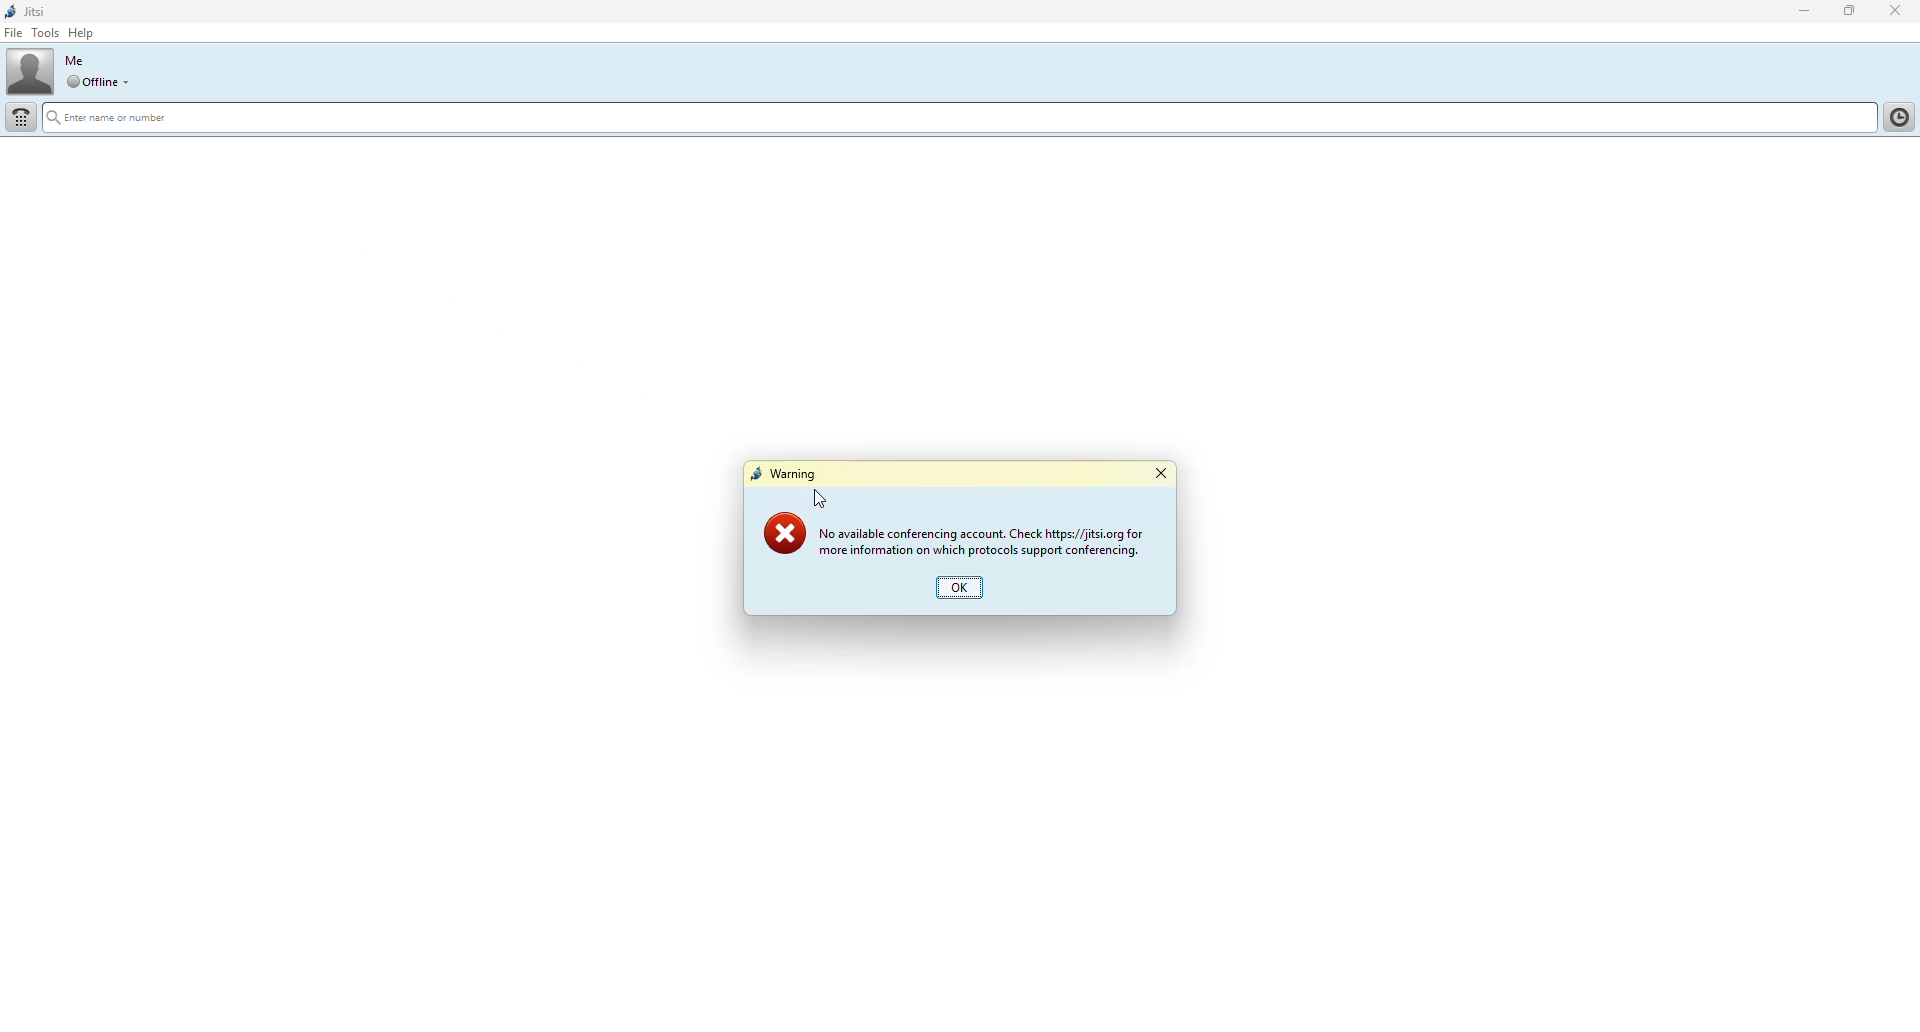  What do you see at coordinates (979, 540) in the screenshot?
I see `error message` at bounding box center [979, 540].